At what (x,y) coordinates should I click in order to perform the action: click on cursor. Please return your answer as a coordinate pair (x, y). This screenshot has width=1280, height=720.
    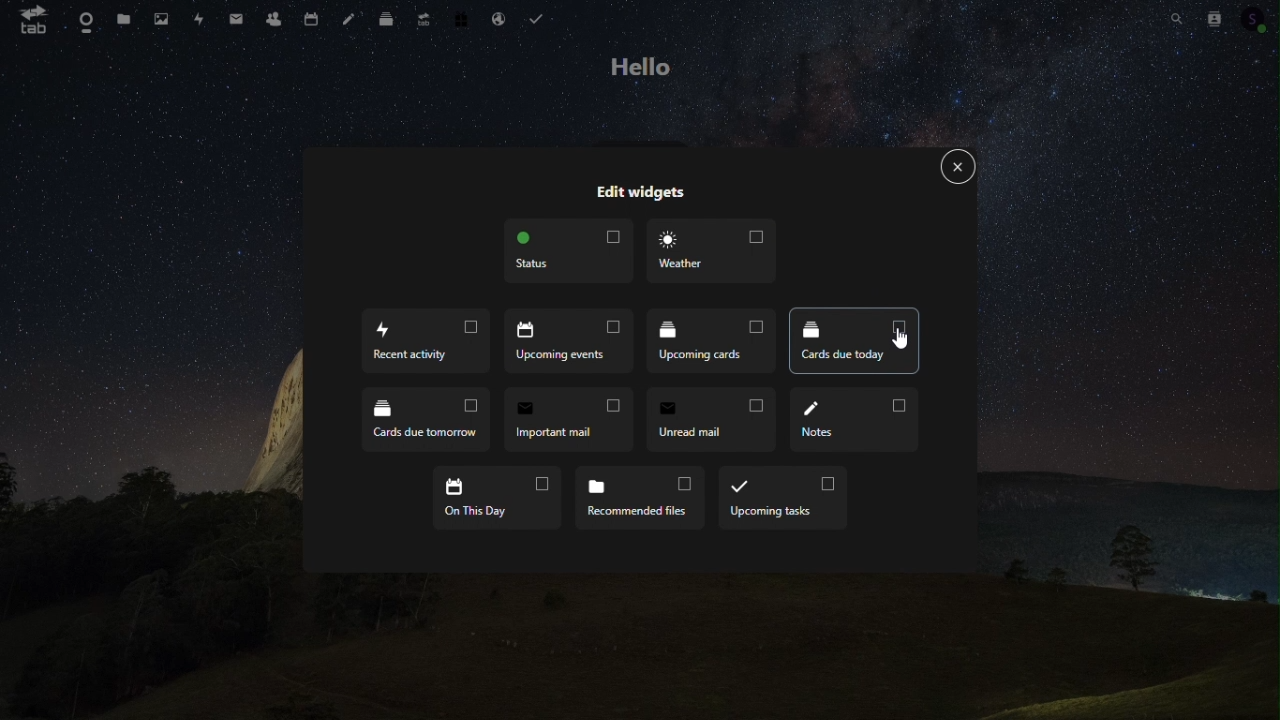
    Looking at the image, I should click on (900, 342).